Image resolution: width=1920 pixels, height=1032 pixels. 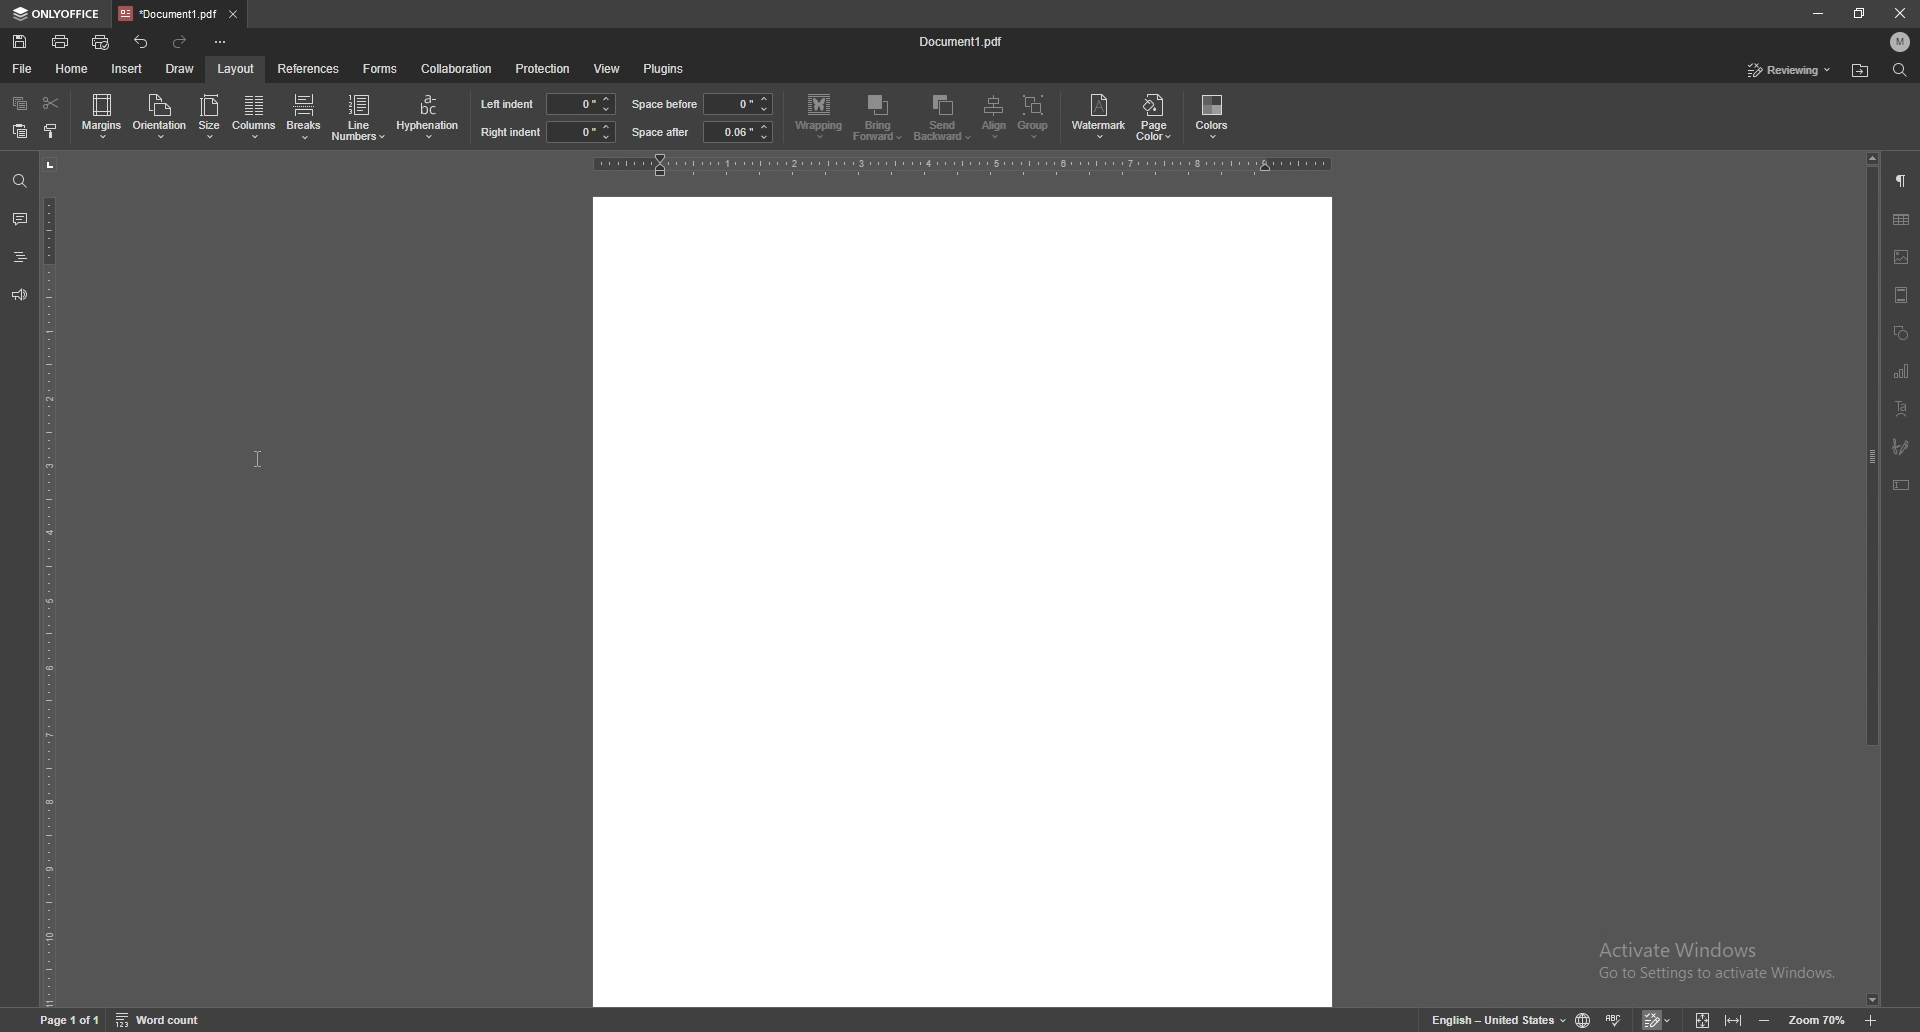 I want to click on file, so click(x=22, y=69).